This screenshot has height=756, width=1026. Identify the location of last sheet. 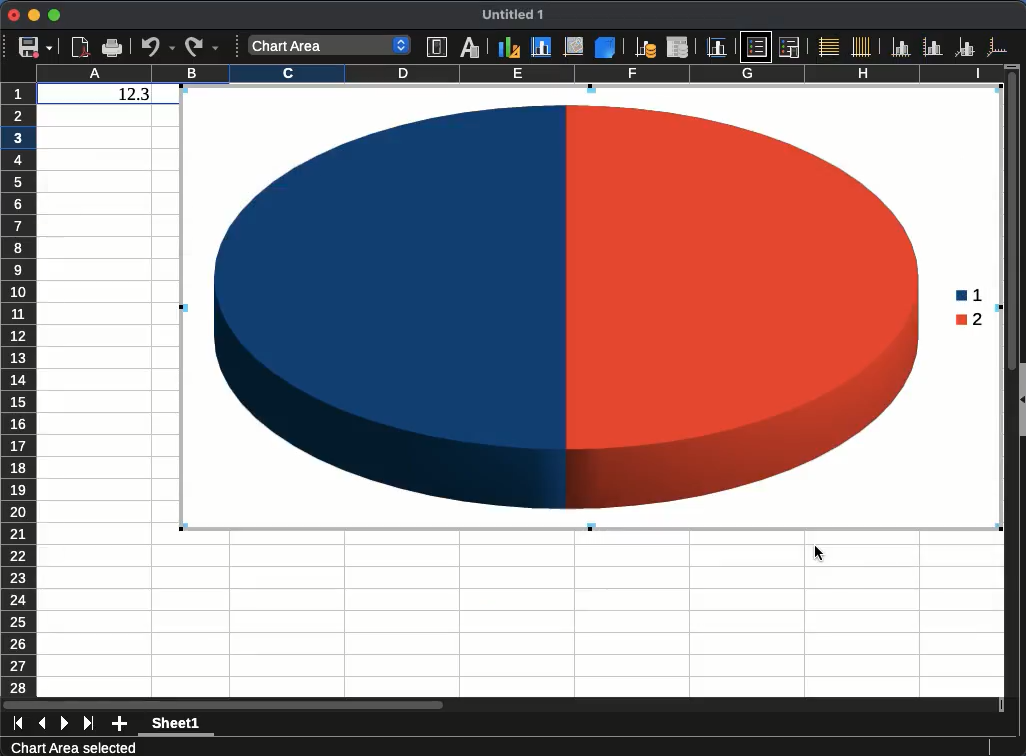
(88, 724).